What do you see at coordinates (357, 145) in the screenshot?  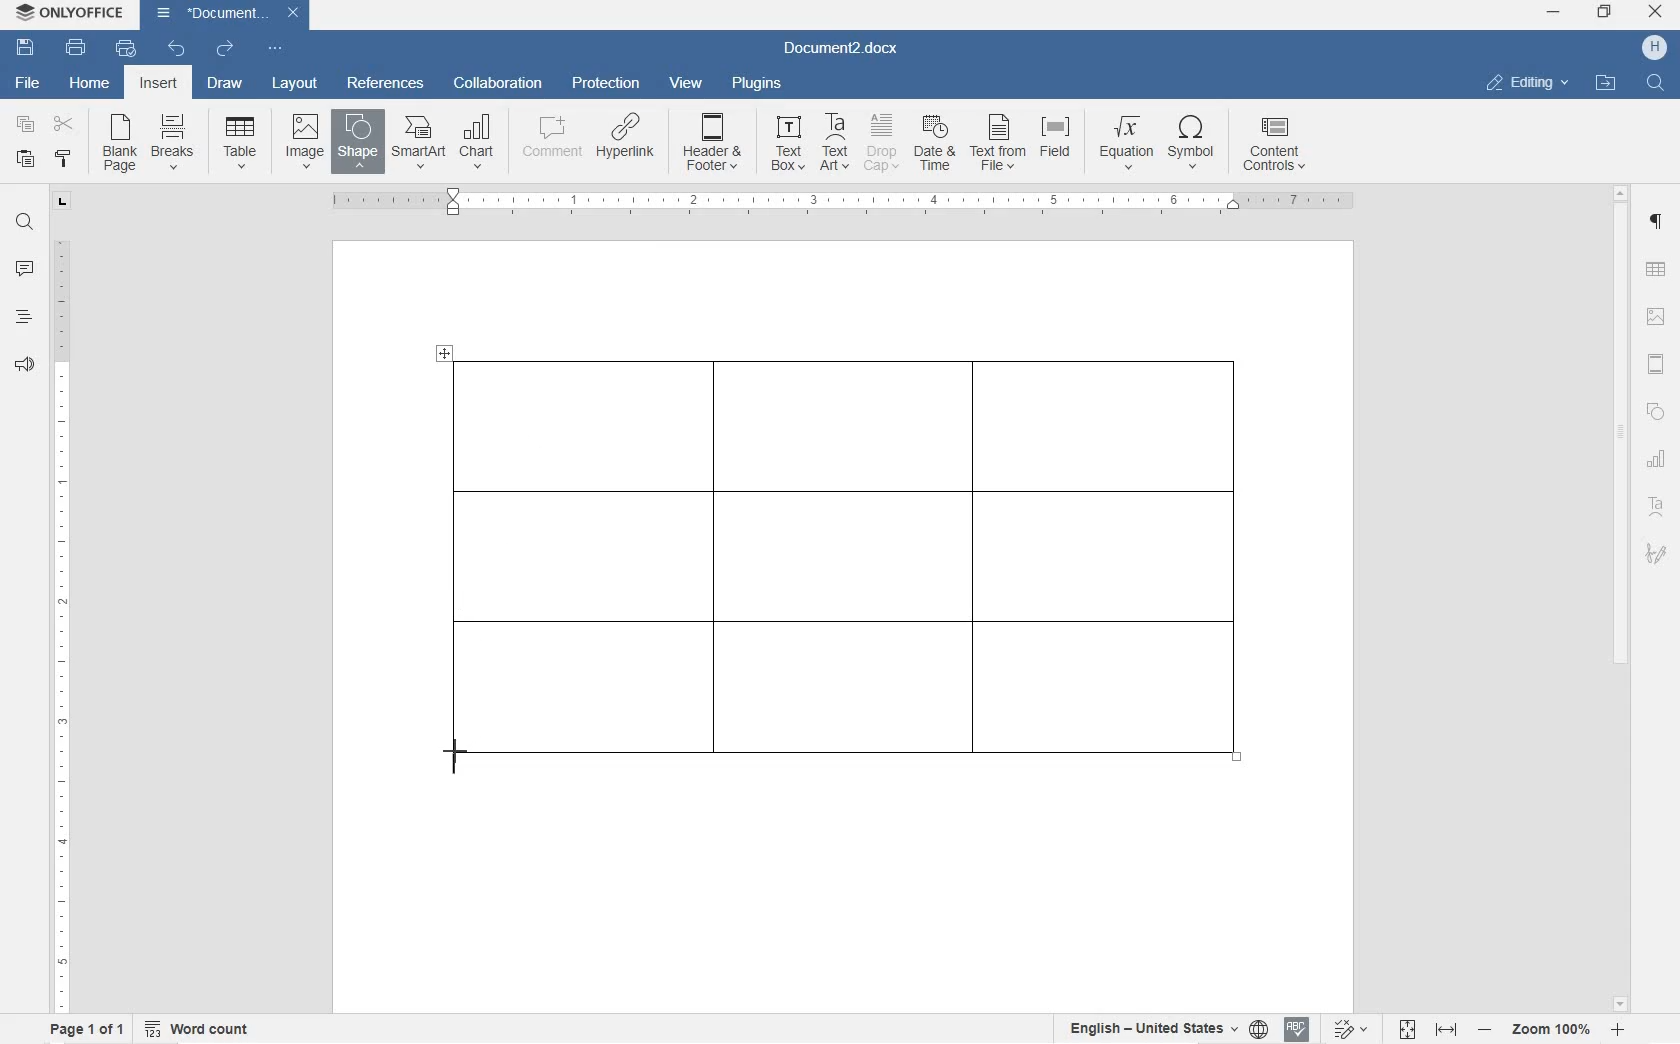 I see `INSERT SHAPE` at bounding box center [357, 145].